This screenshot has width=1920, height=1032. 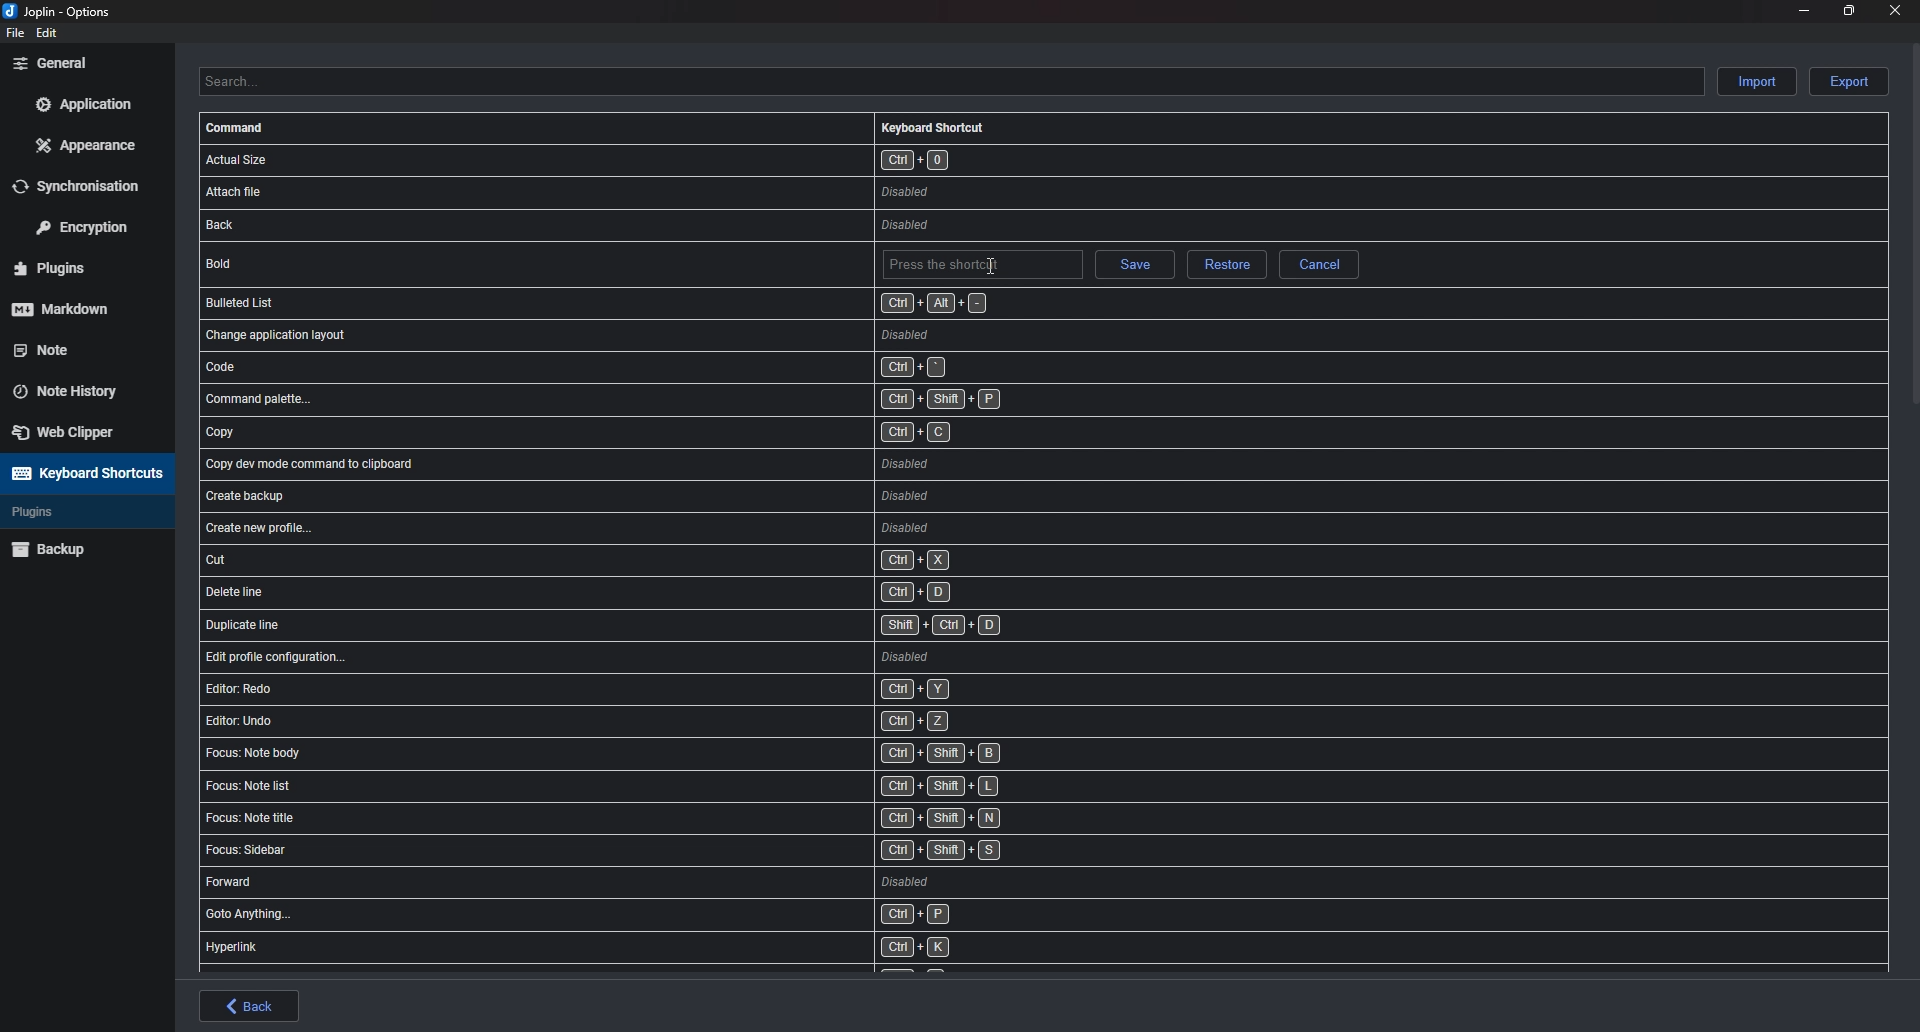 I want to click on close, so click(x=1892, y=10).